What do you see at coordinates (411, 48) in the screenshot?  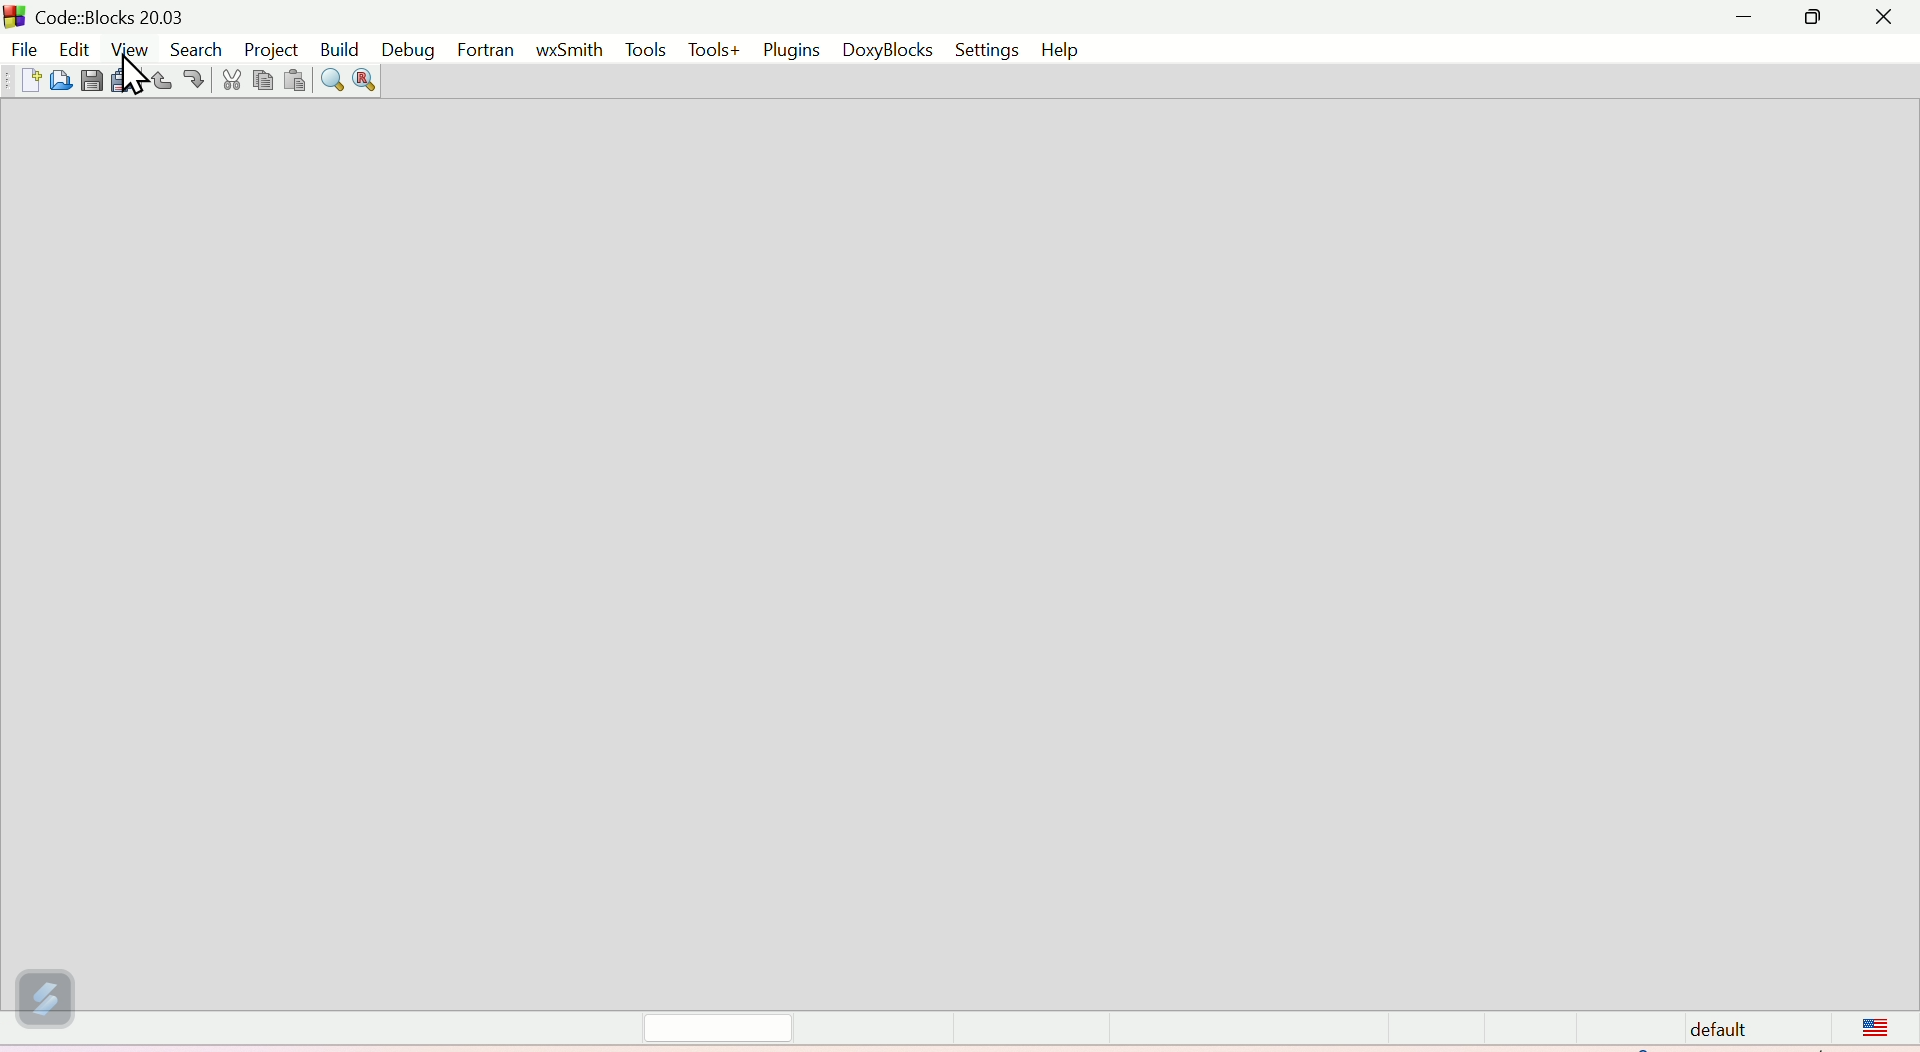 I see `Debug` at bounding box center [411, 48].